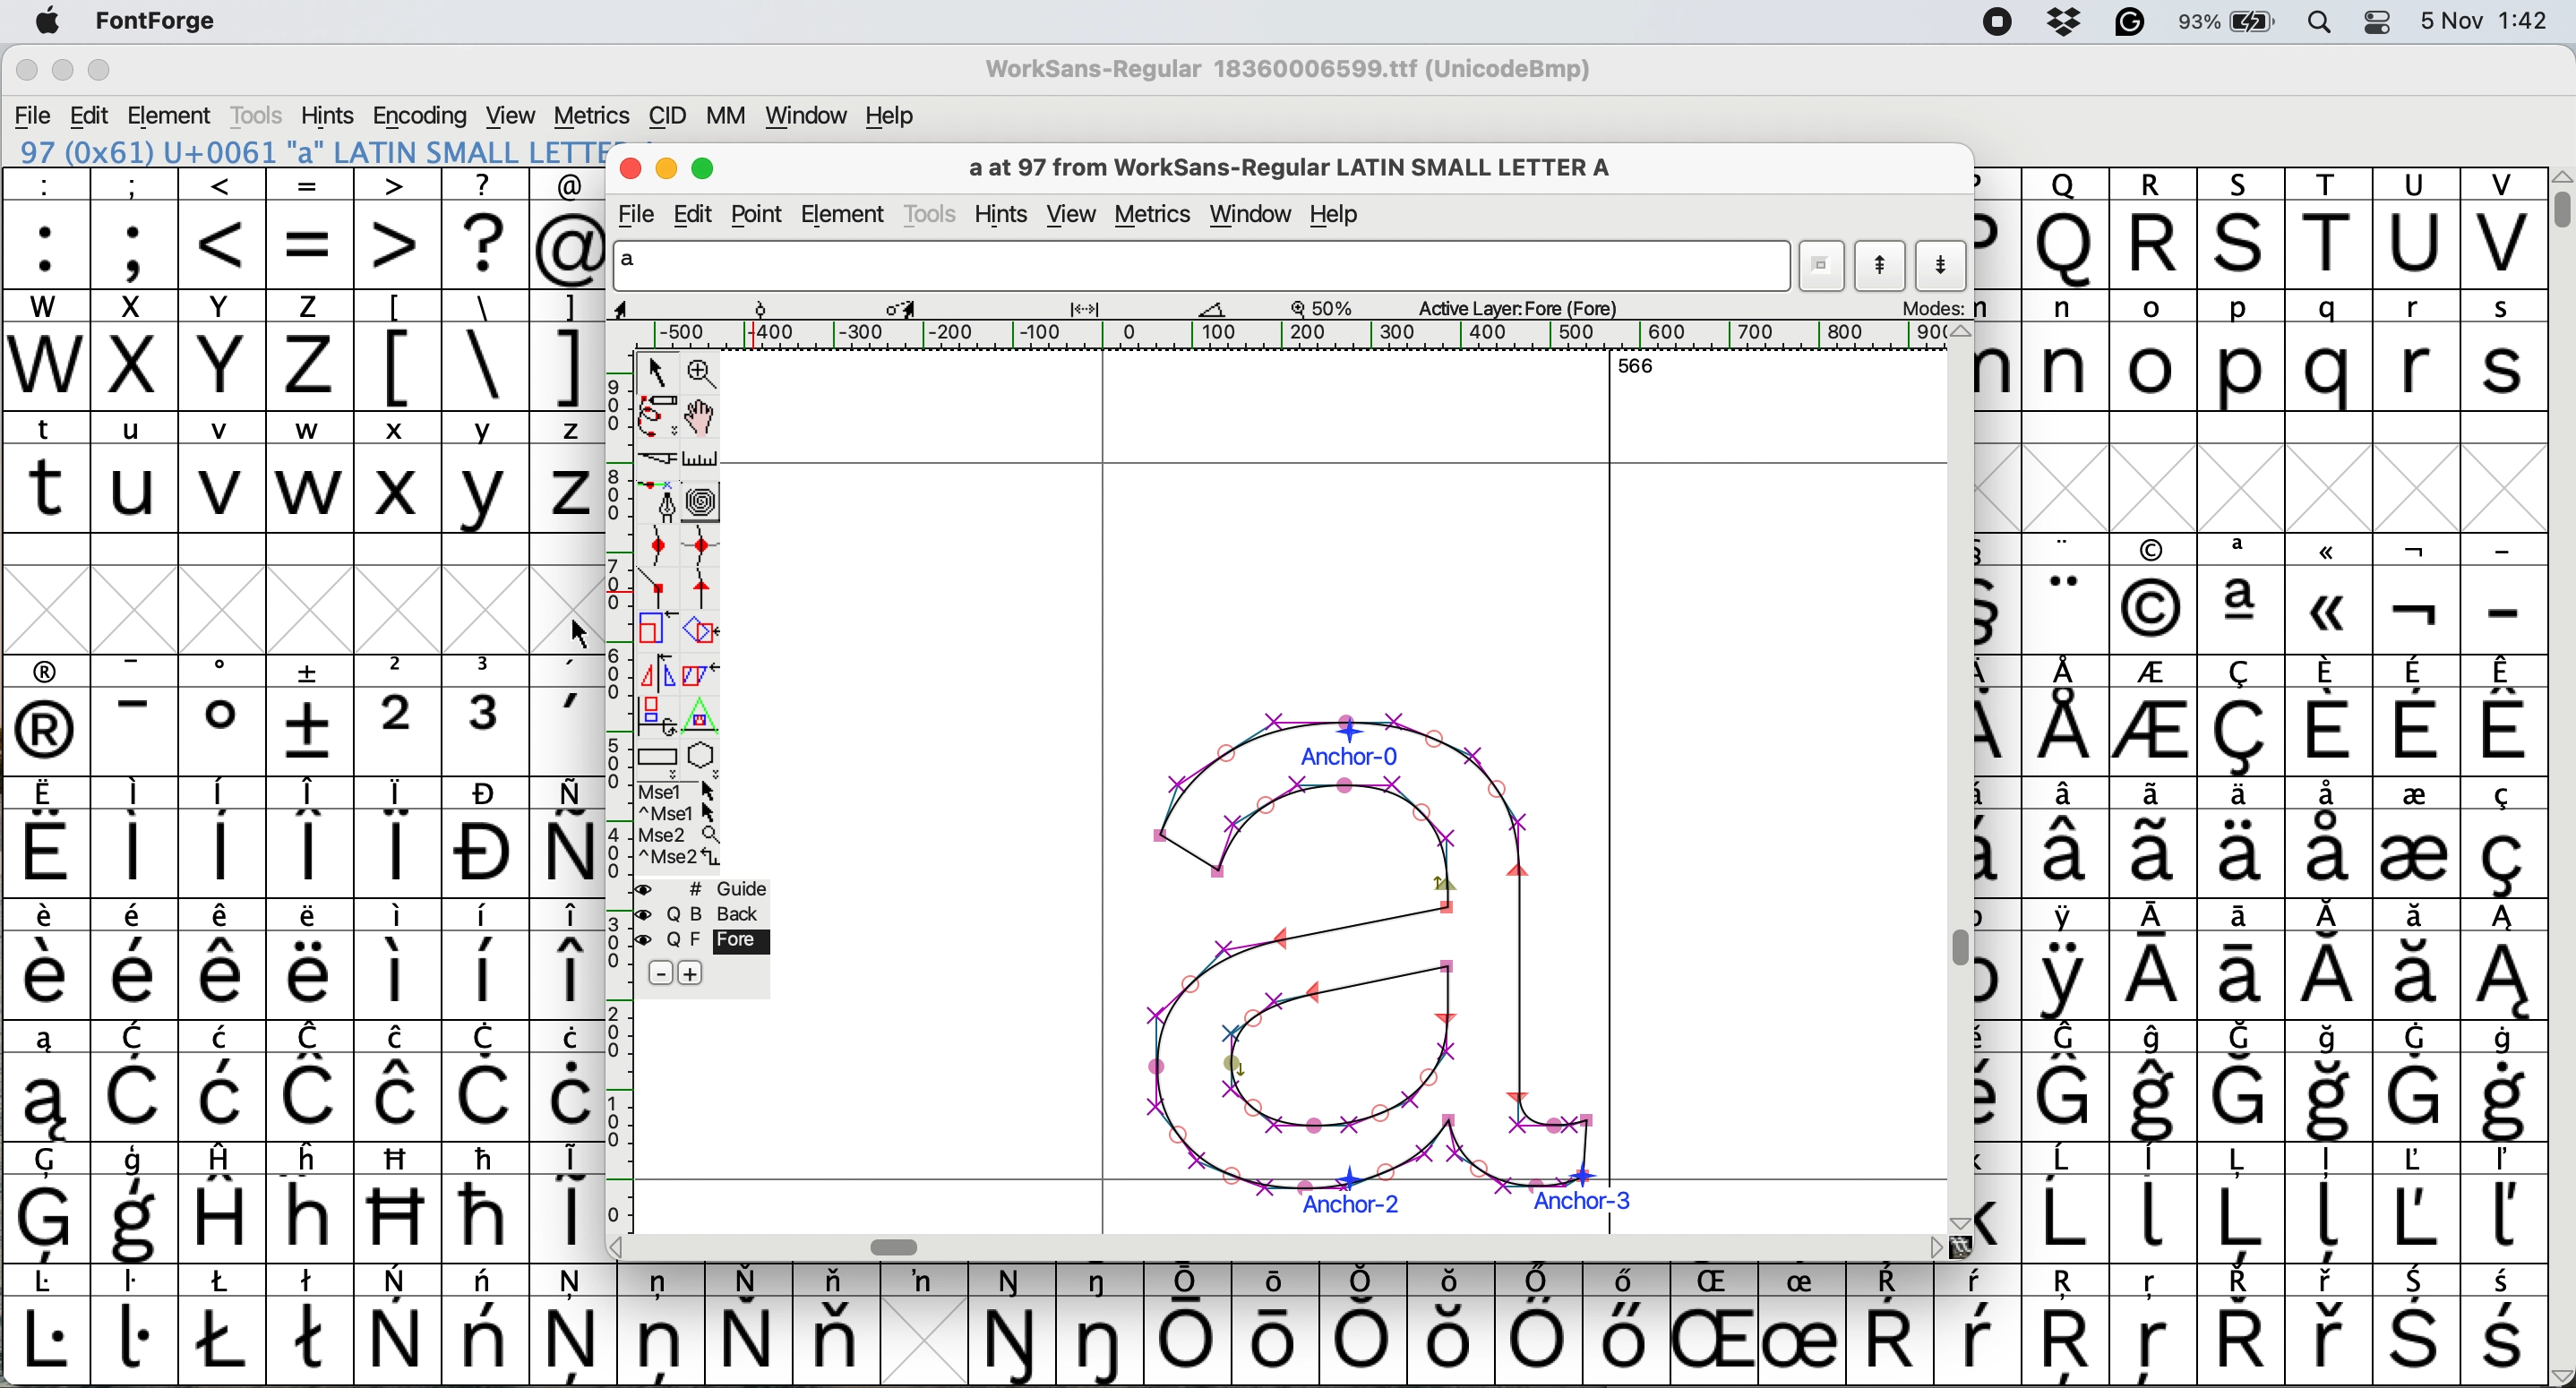  What do you see at coordinates (568, 716) in the screenshot?
I see `symbol` at bounding box center [568, 716].